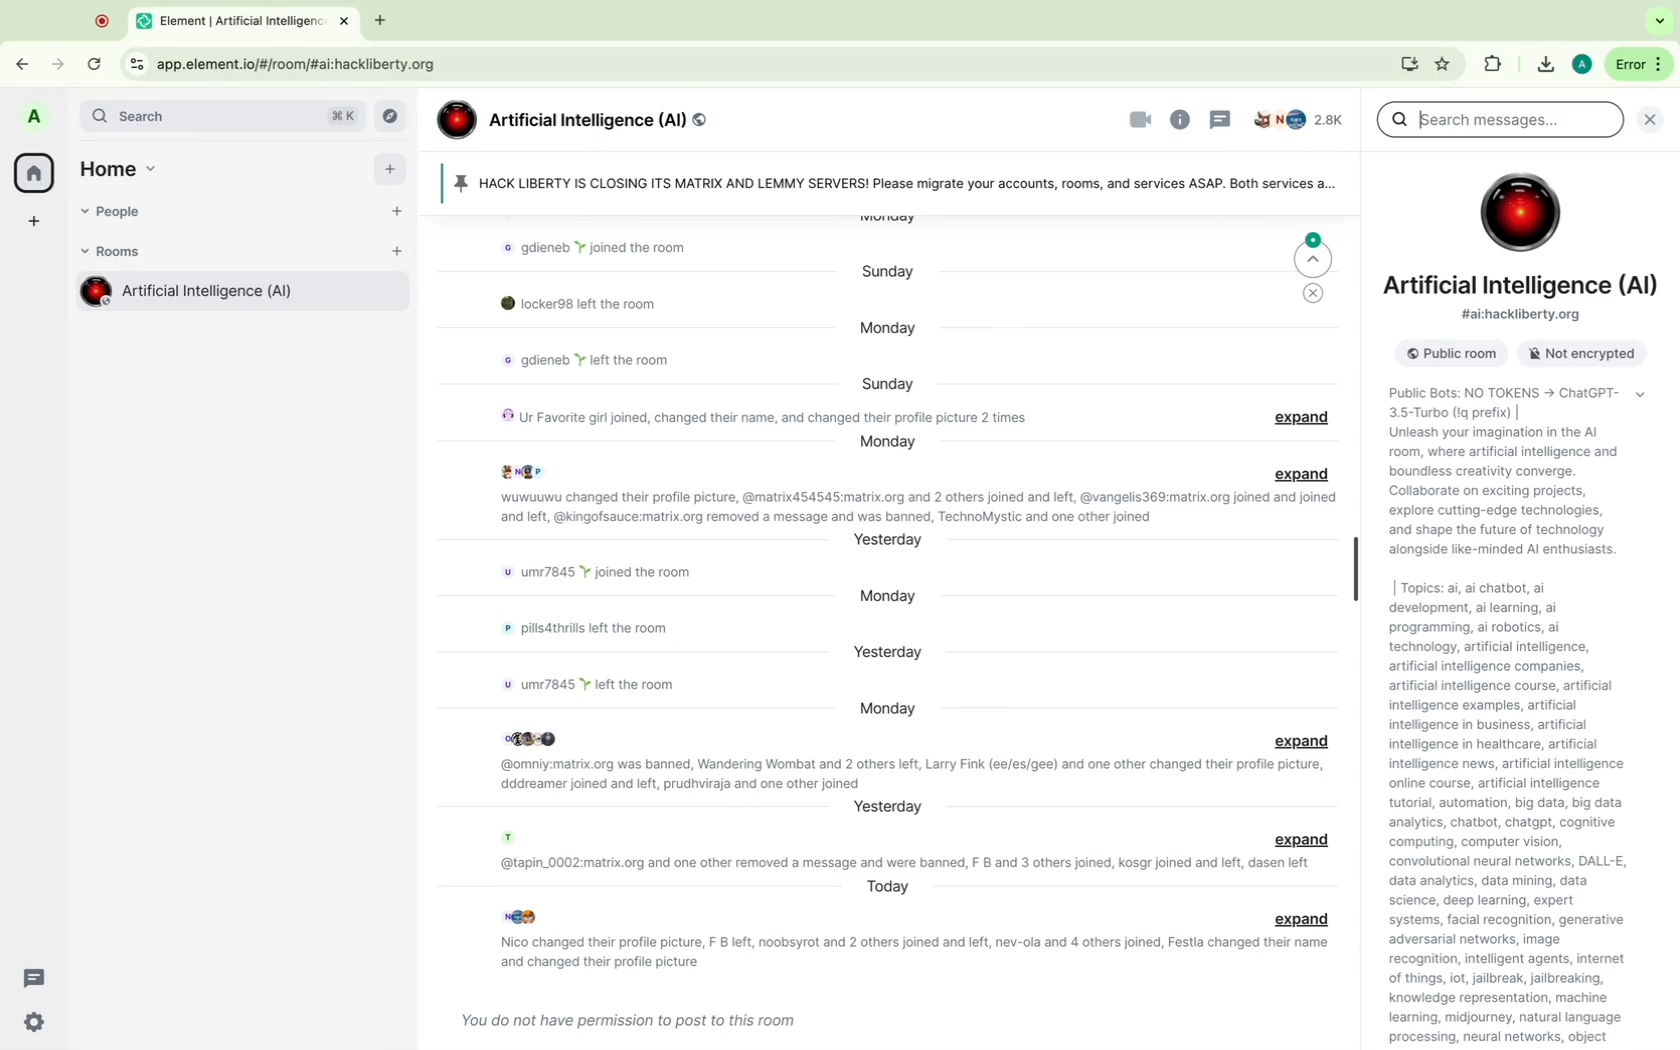  I want to click on message, so click(578, 367).